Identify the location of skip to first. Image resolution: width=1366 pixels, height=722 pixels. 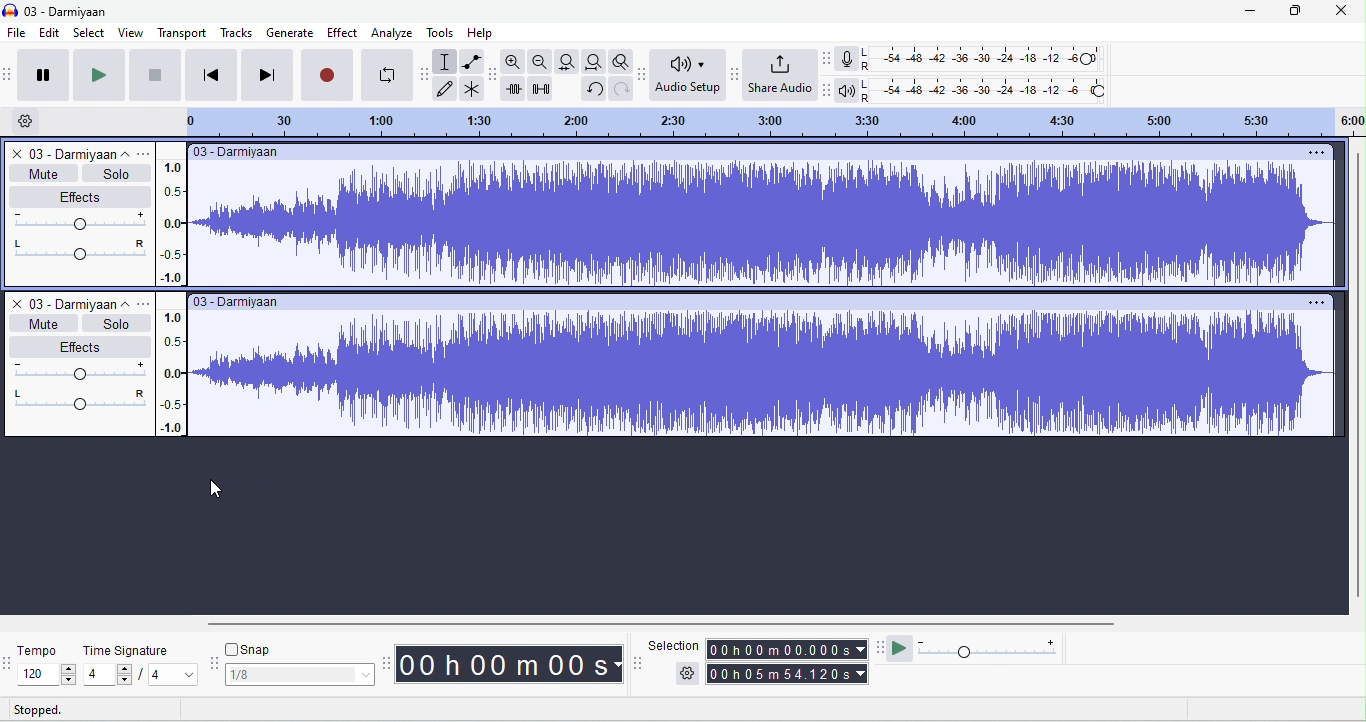
(211, 76).